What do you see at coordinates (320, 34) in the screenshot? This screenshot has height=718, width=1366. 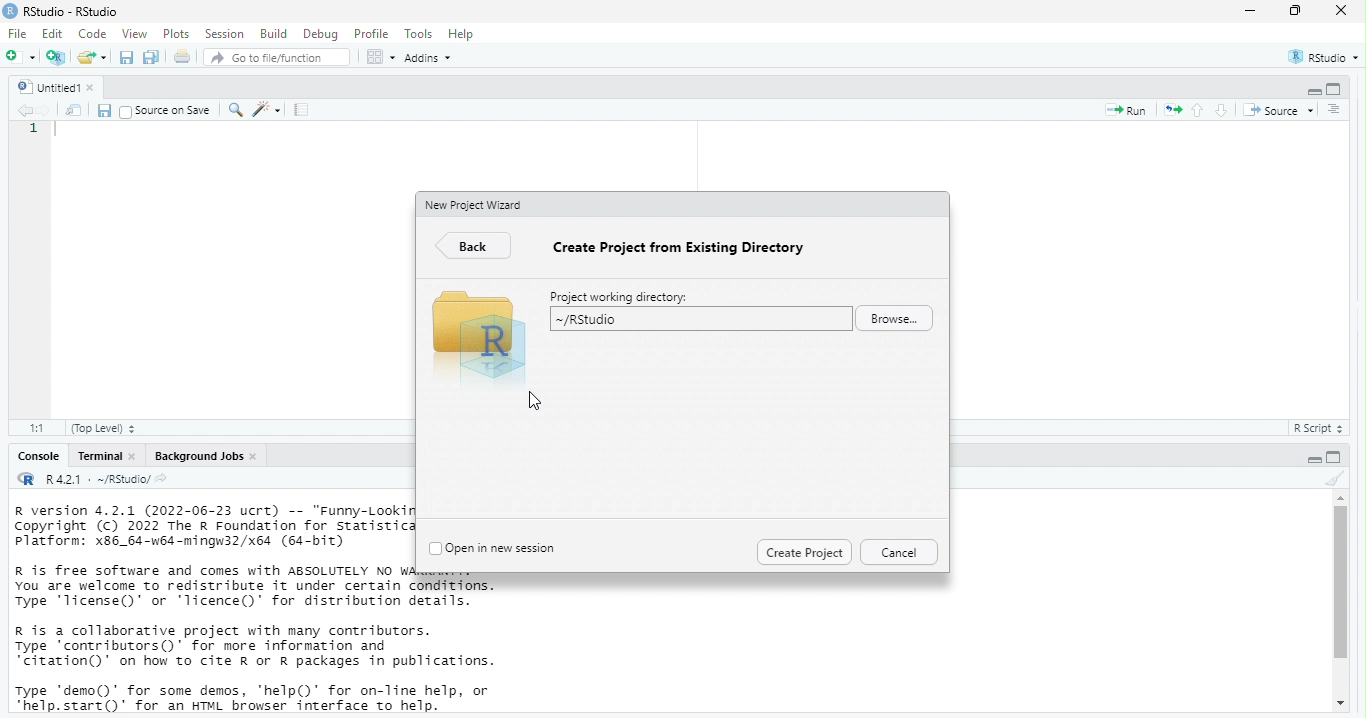 I see `debug` at bounding box center [320, 34].